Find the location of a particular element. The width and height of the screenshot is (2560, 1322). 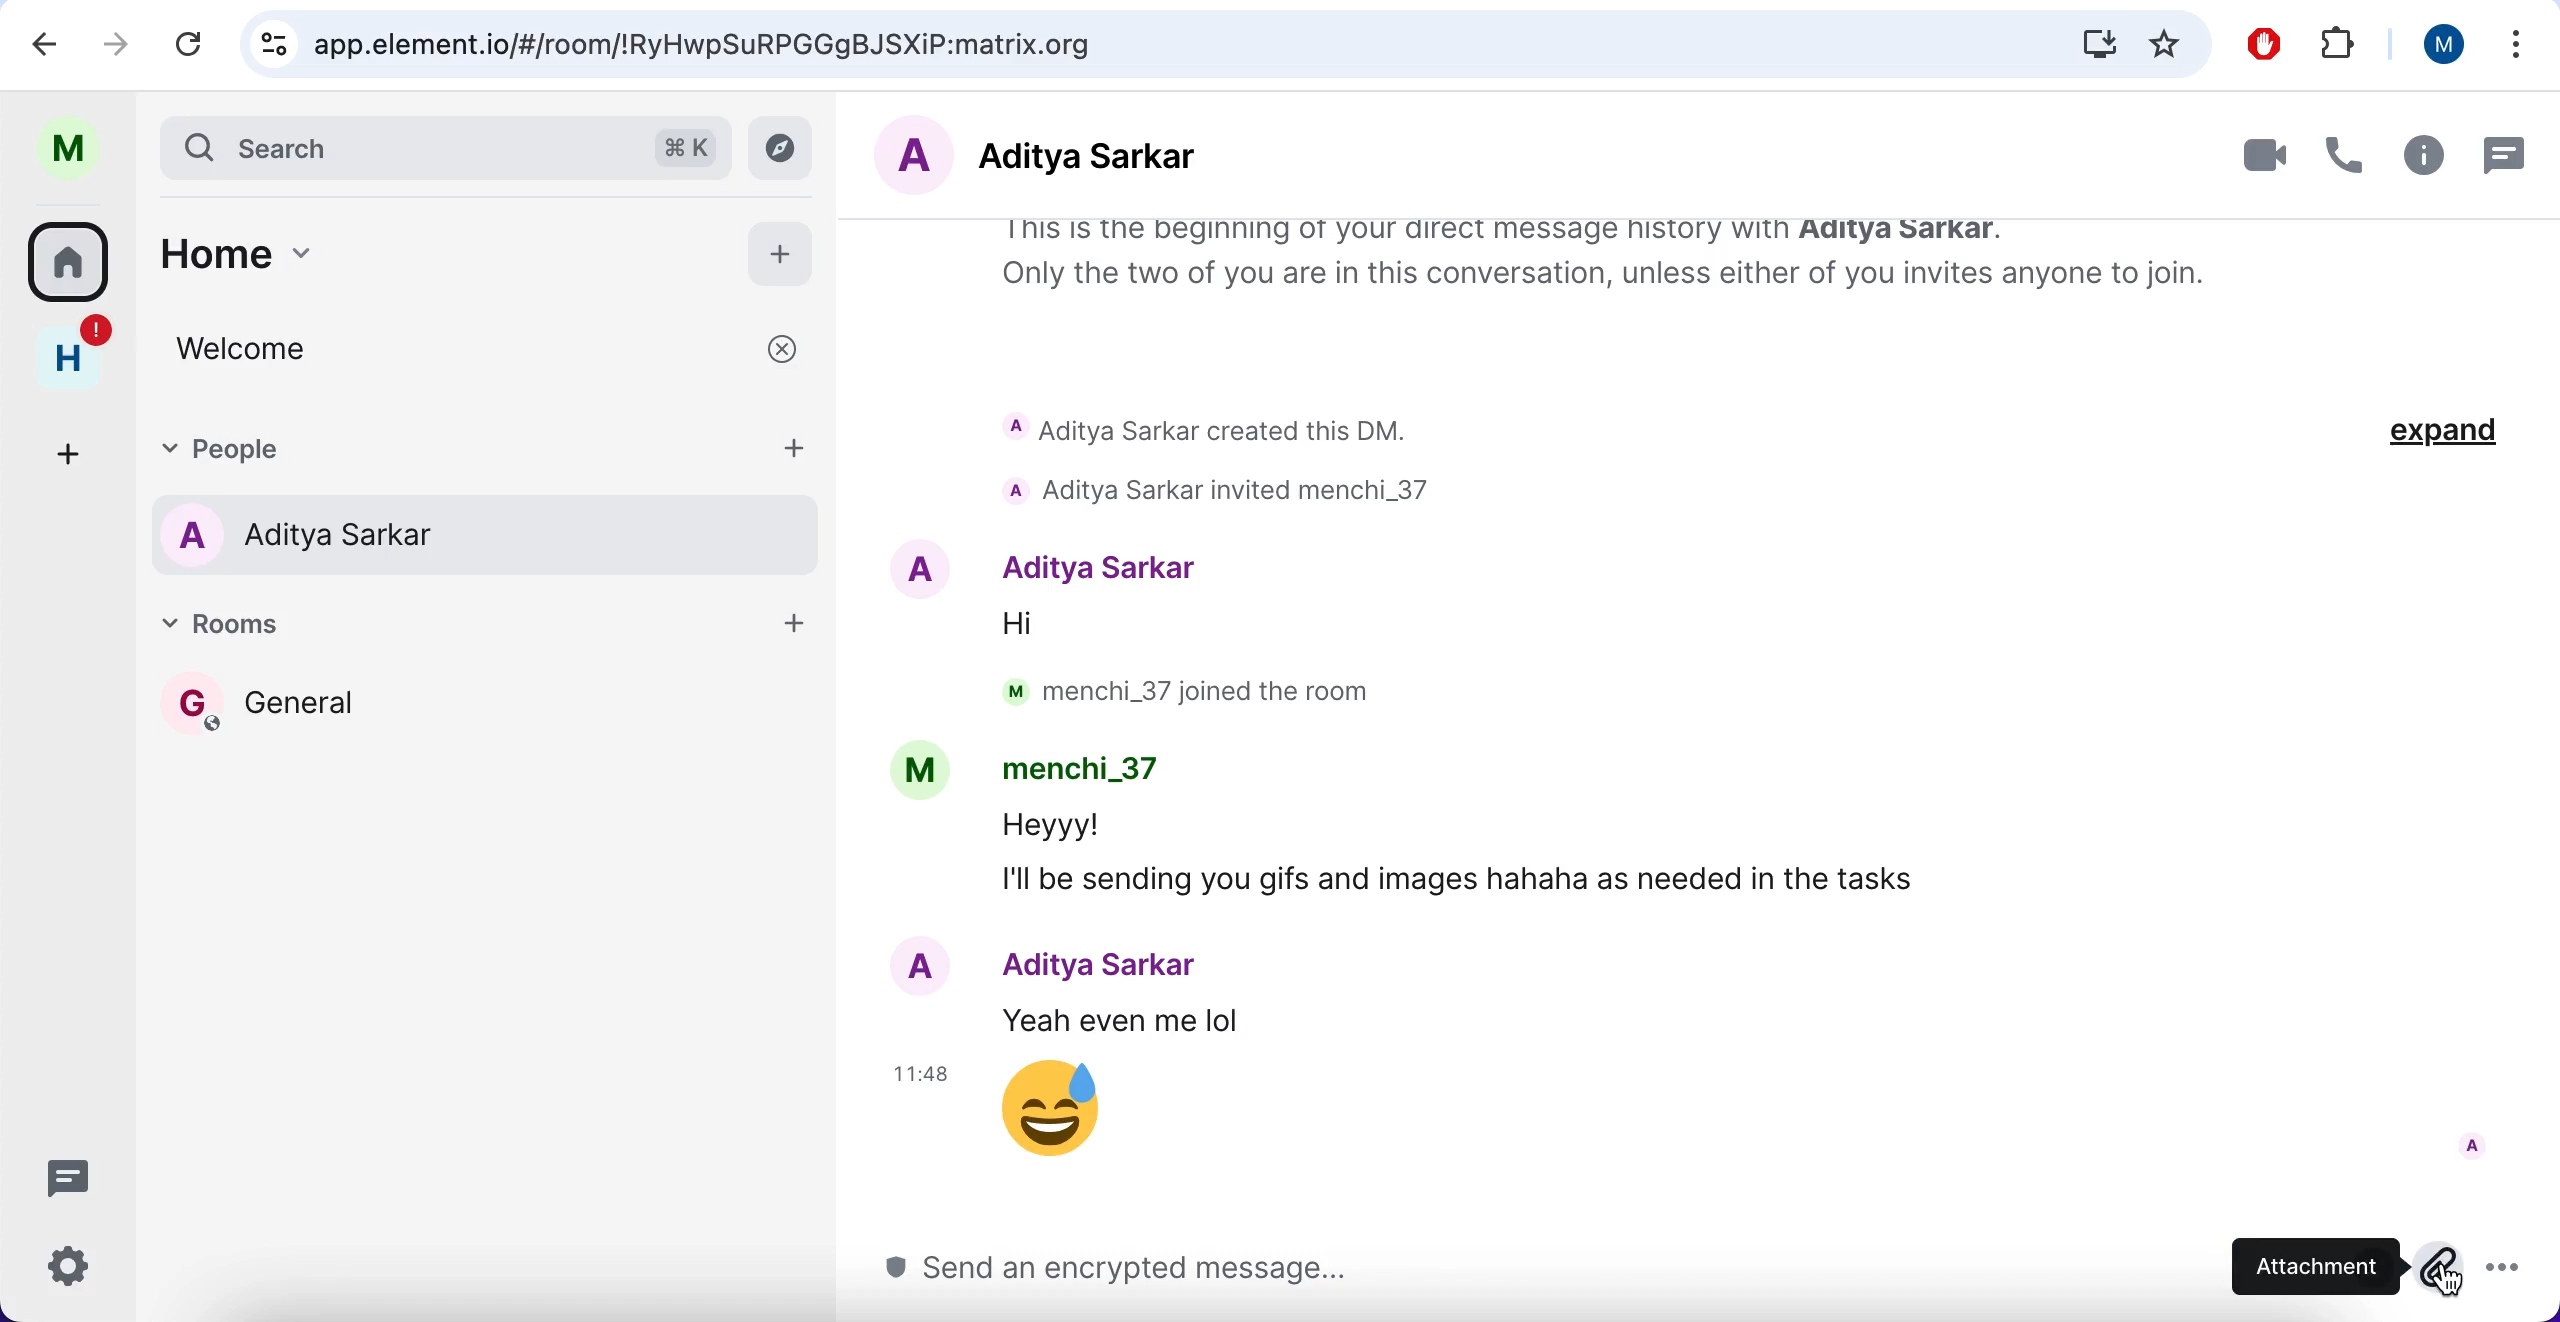

add is located at coordinates (785, 256).